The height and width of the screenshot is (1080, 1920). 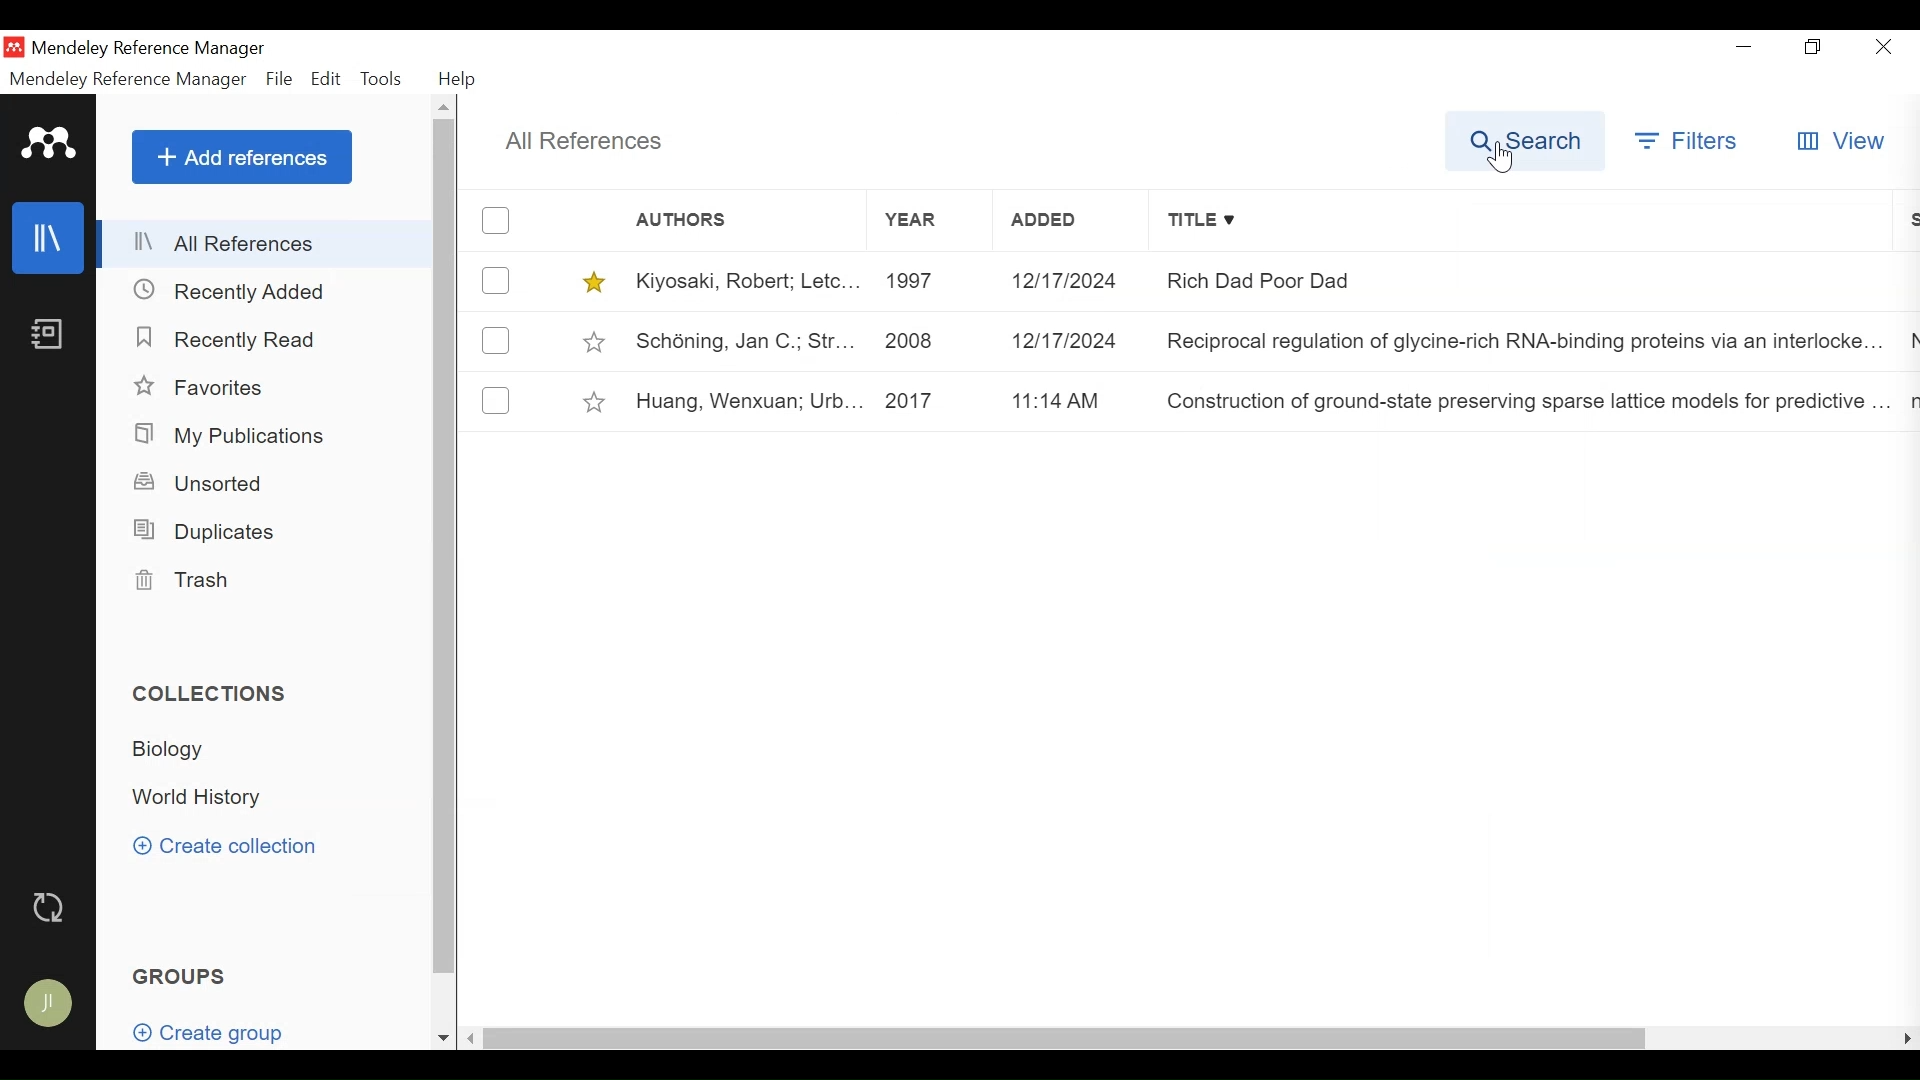 I want to click on Close, so click(x=1882, y=46).